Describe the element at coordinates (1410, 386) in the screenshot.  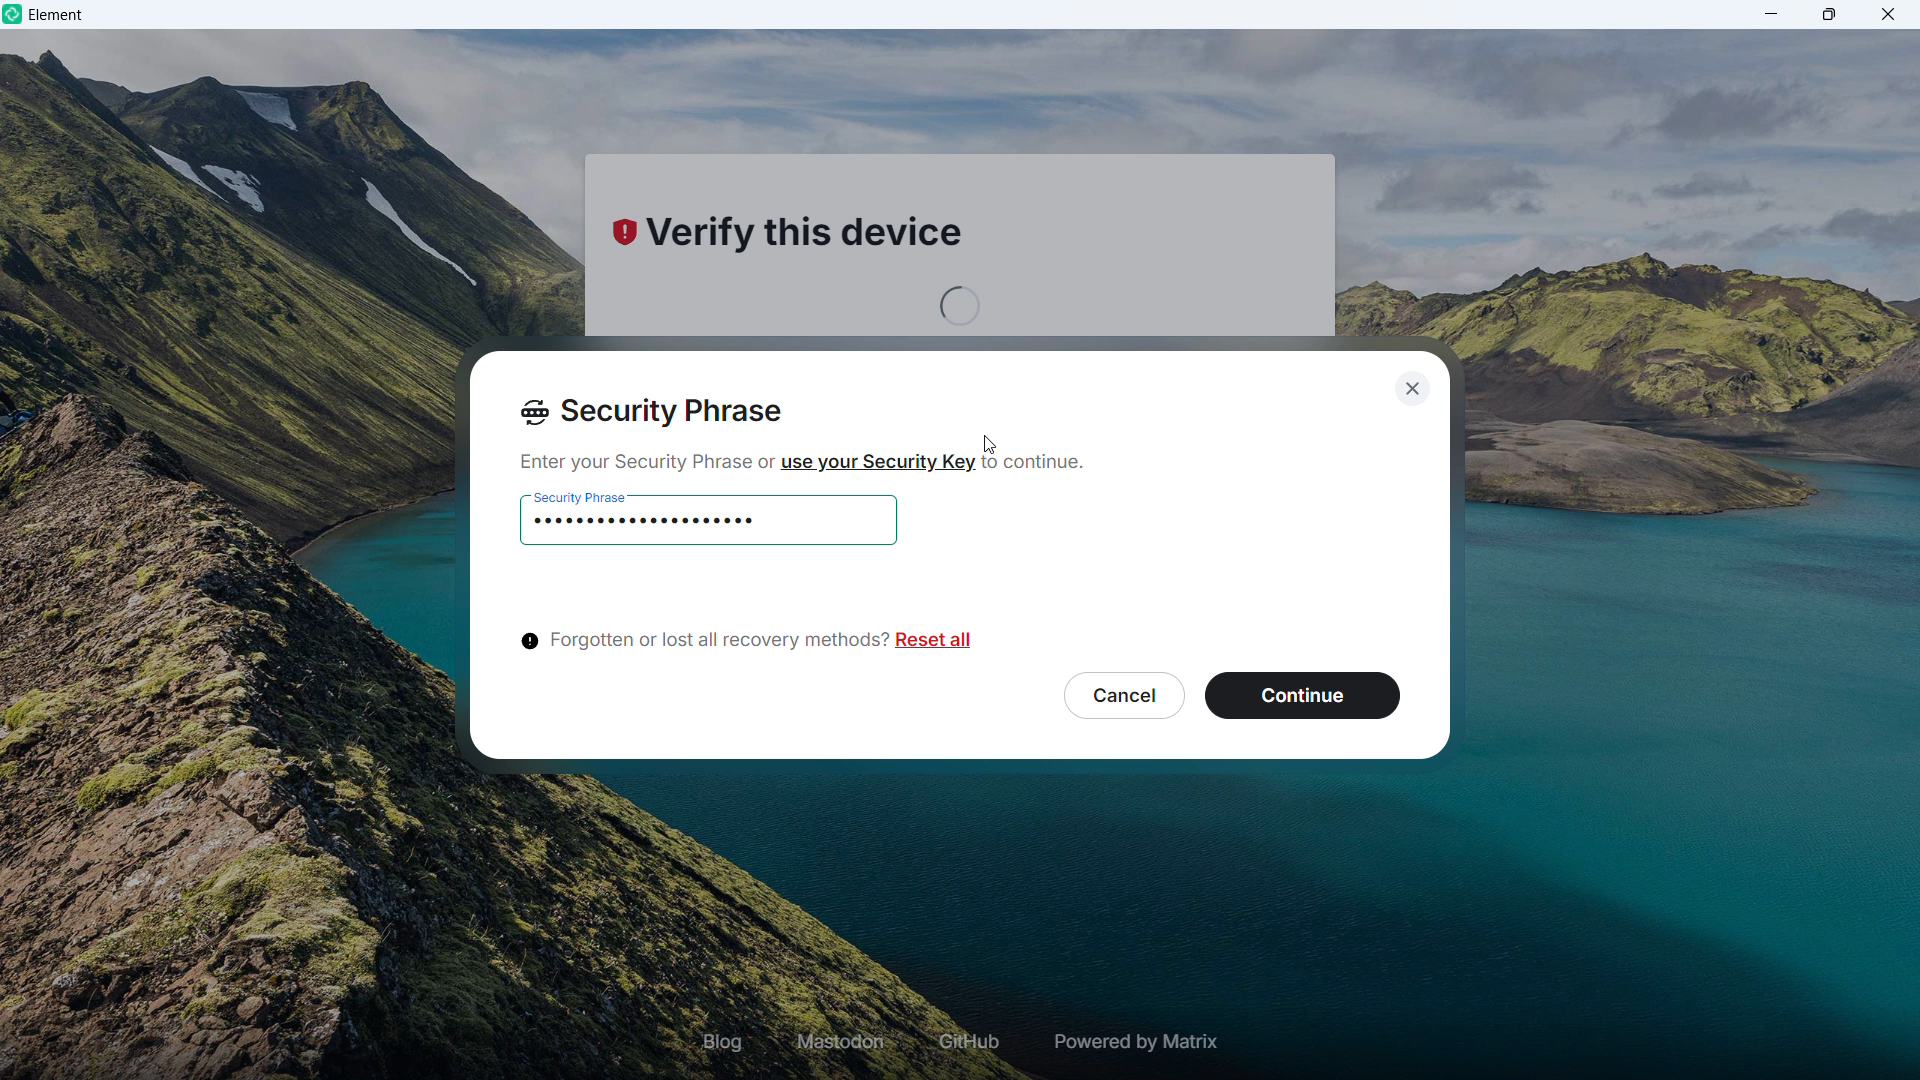
I see `Close ` at that location.